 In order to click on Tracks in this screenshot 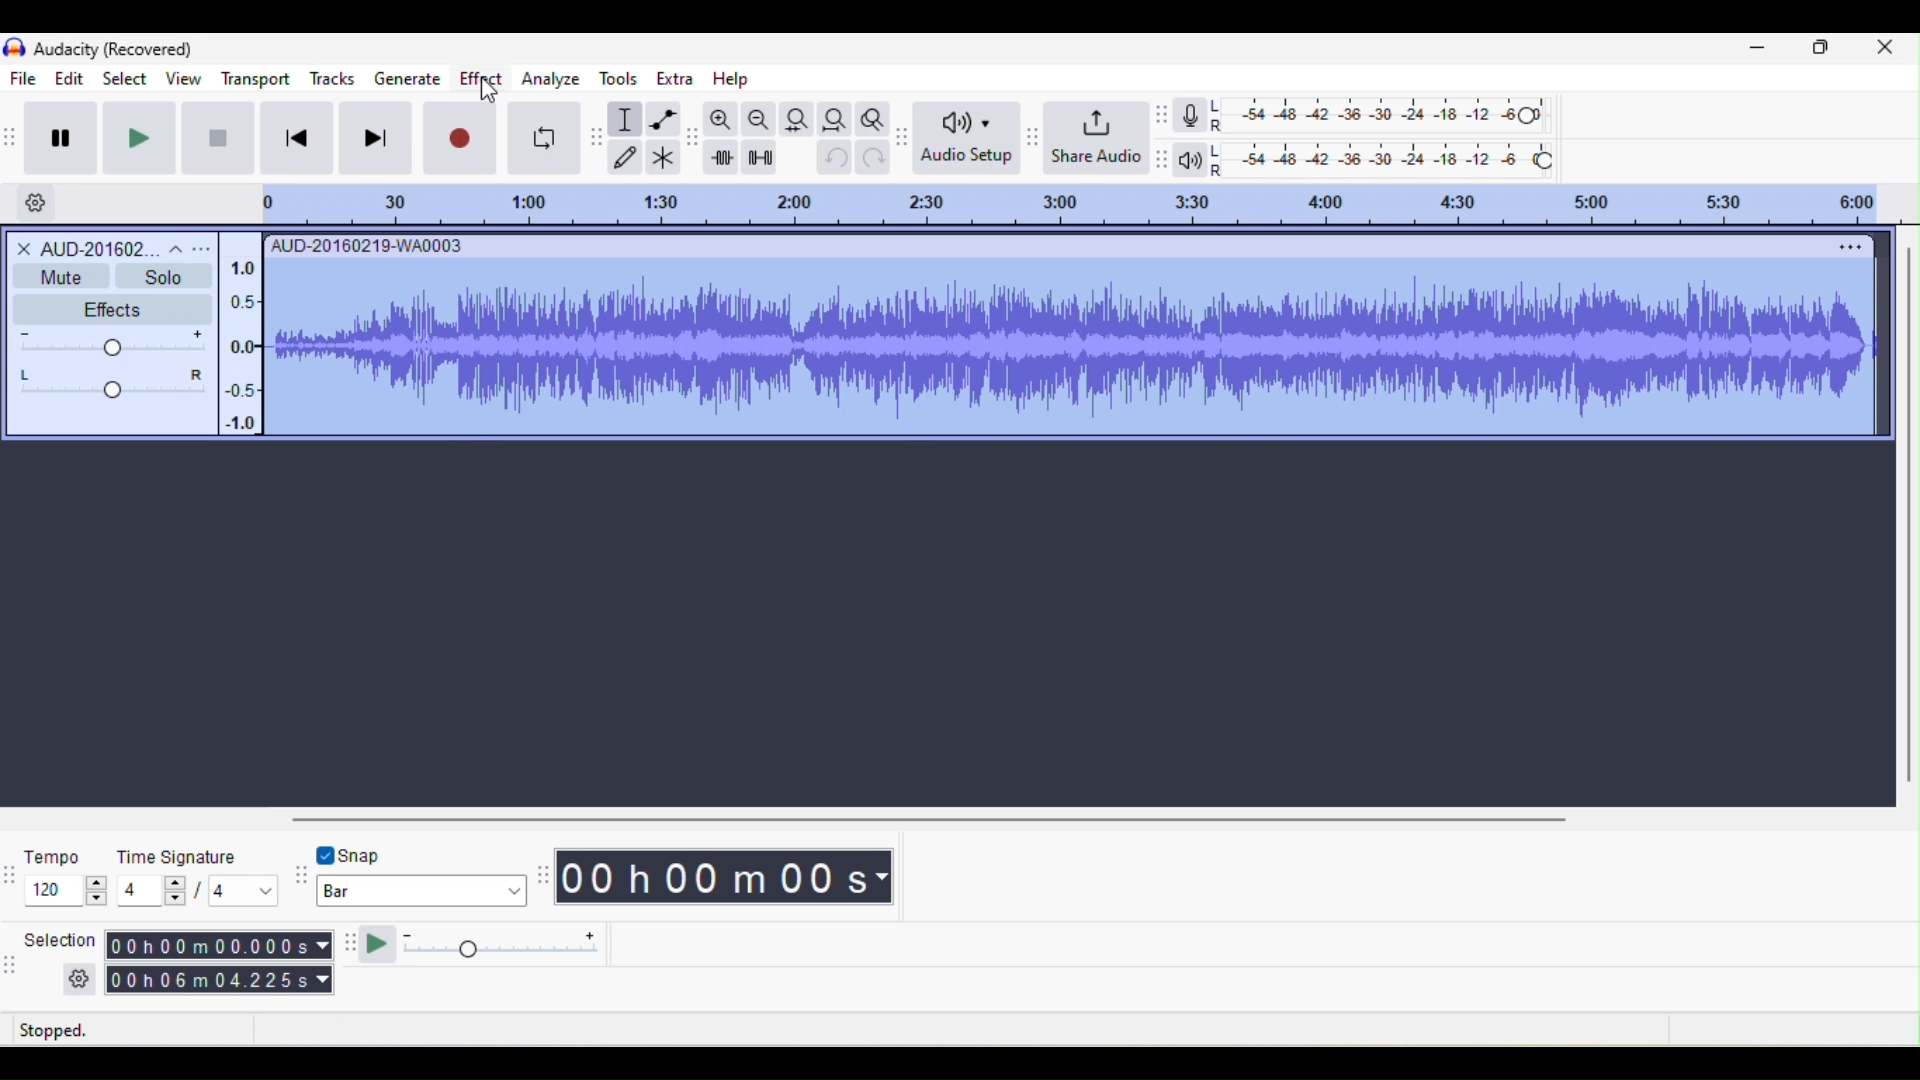, I will do `click(334, 76)`.